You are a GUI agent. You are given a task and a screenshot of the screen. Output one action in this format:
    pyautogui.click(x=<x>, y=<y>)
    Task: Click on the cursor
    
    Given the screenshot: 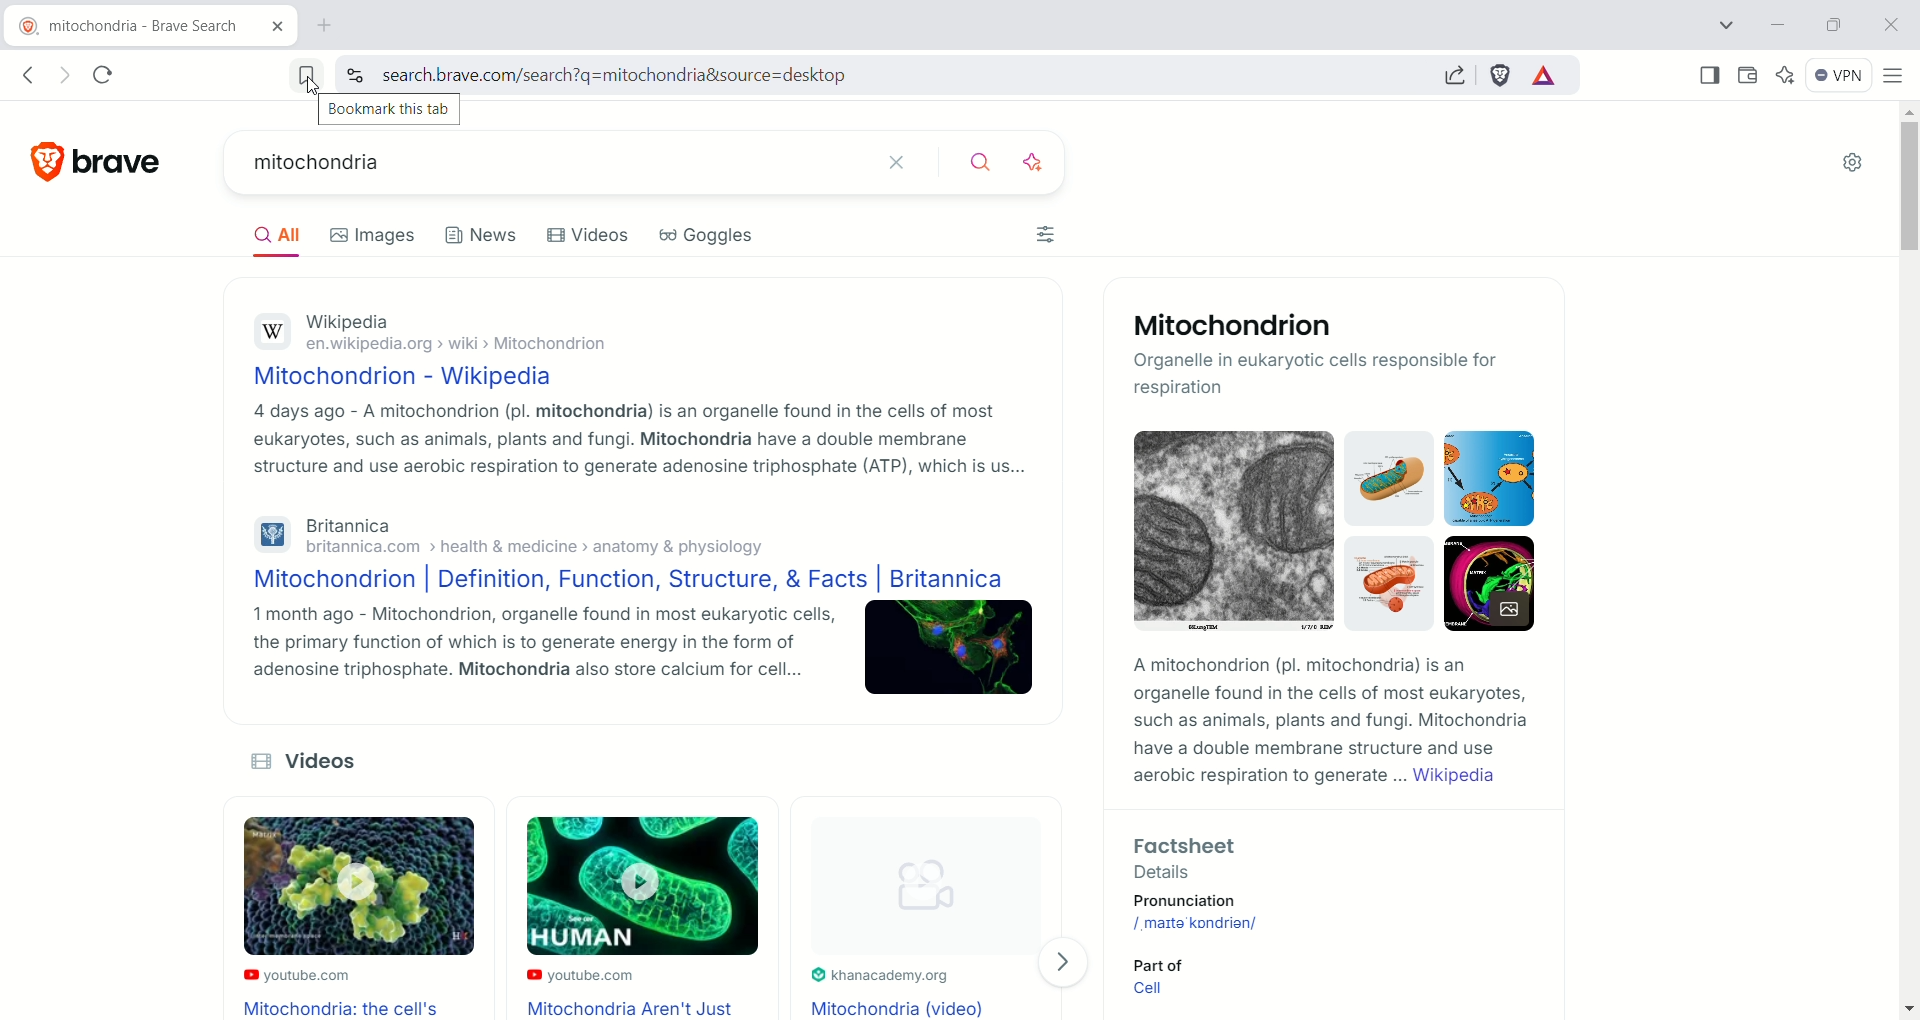 What is the action you would take?
    pyautogui.click(x=320, y=85)
    